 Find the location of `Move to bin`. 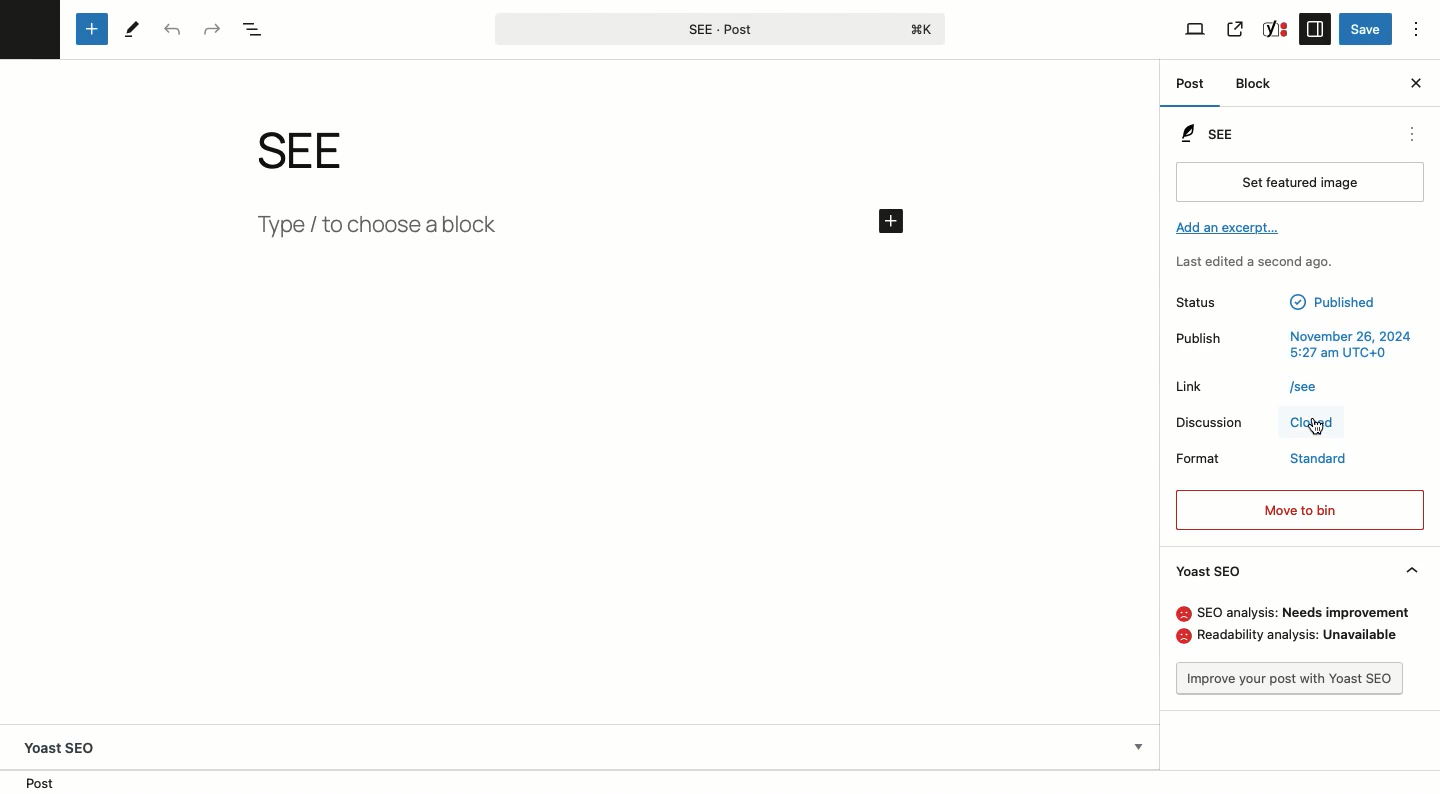

Move to bin is located at coordinates (1301, 510).